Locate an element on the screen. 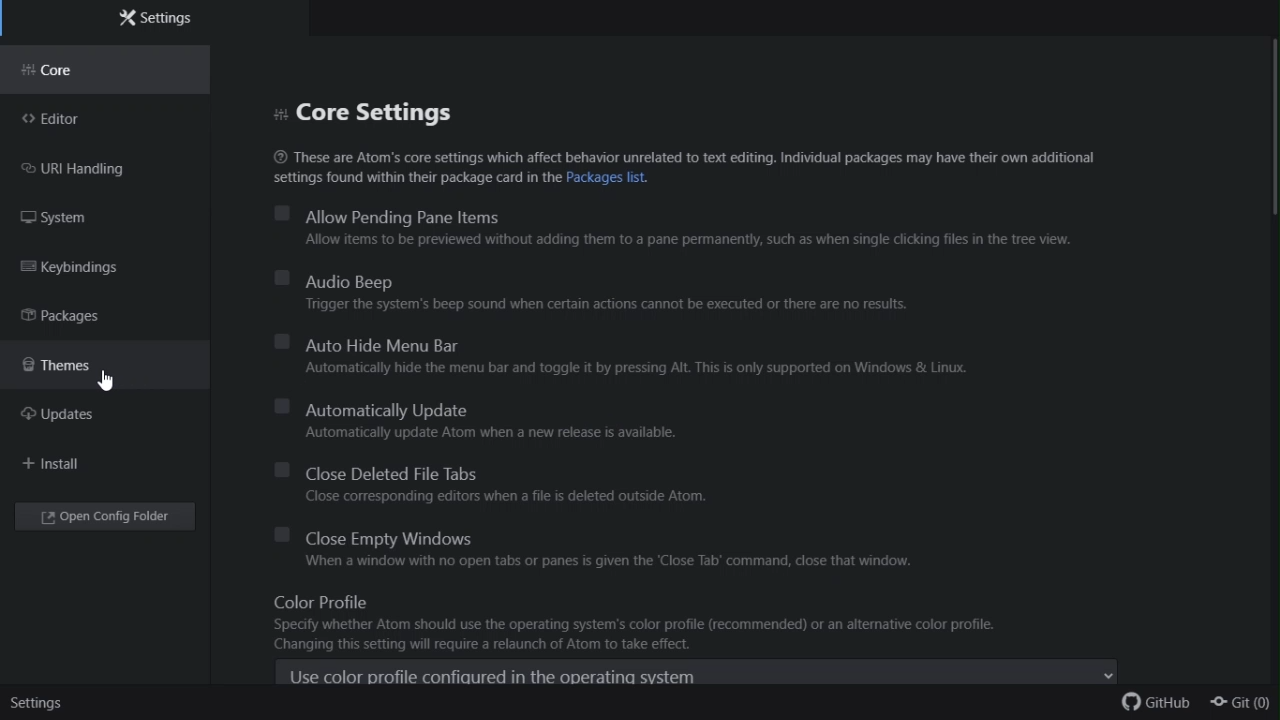 The image size is (1280, 720). Color profile is located at coordinates (696, 603).